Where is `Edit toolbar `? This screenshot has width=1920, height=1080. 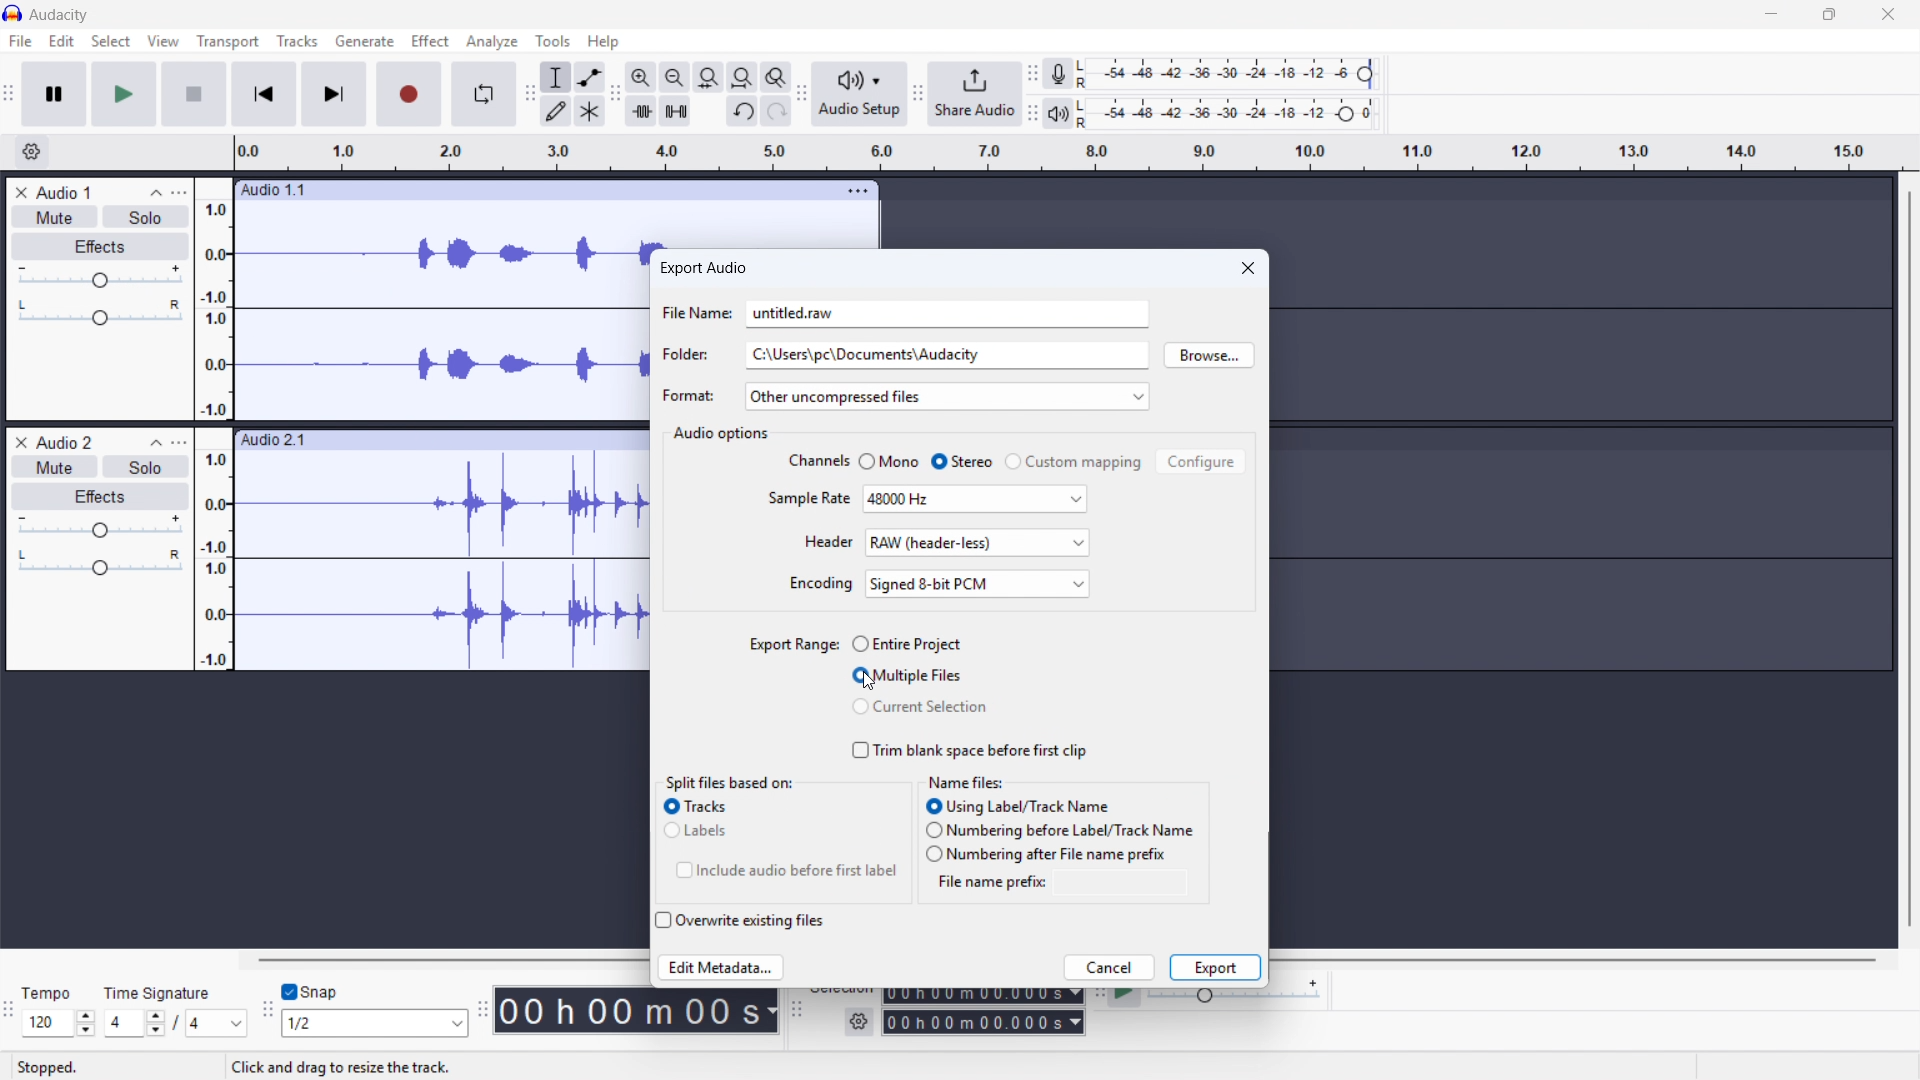 Edit toolbar  is located at coordinates (528, 96).